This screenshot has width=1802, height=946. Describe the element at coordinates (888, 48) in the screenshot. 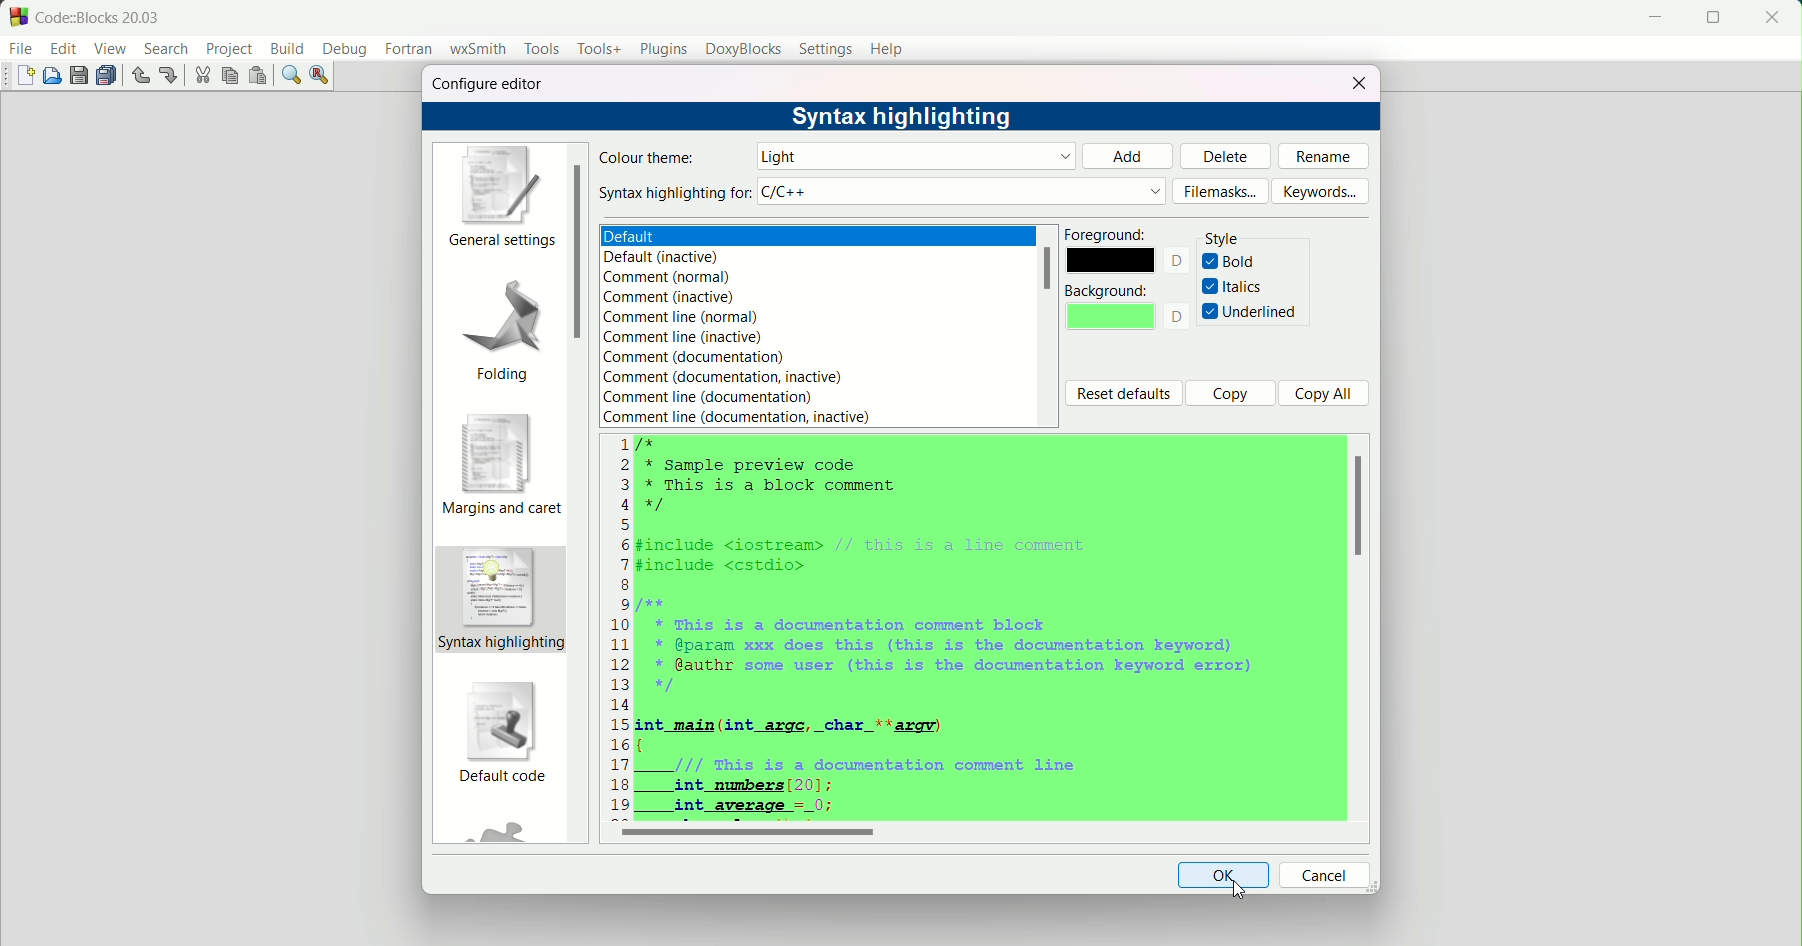

I see `help` at that location.